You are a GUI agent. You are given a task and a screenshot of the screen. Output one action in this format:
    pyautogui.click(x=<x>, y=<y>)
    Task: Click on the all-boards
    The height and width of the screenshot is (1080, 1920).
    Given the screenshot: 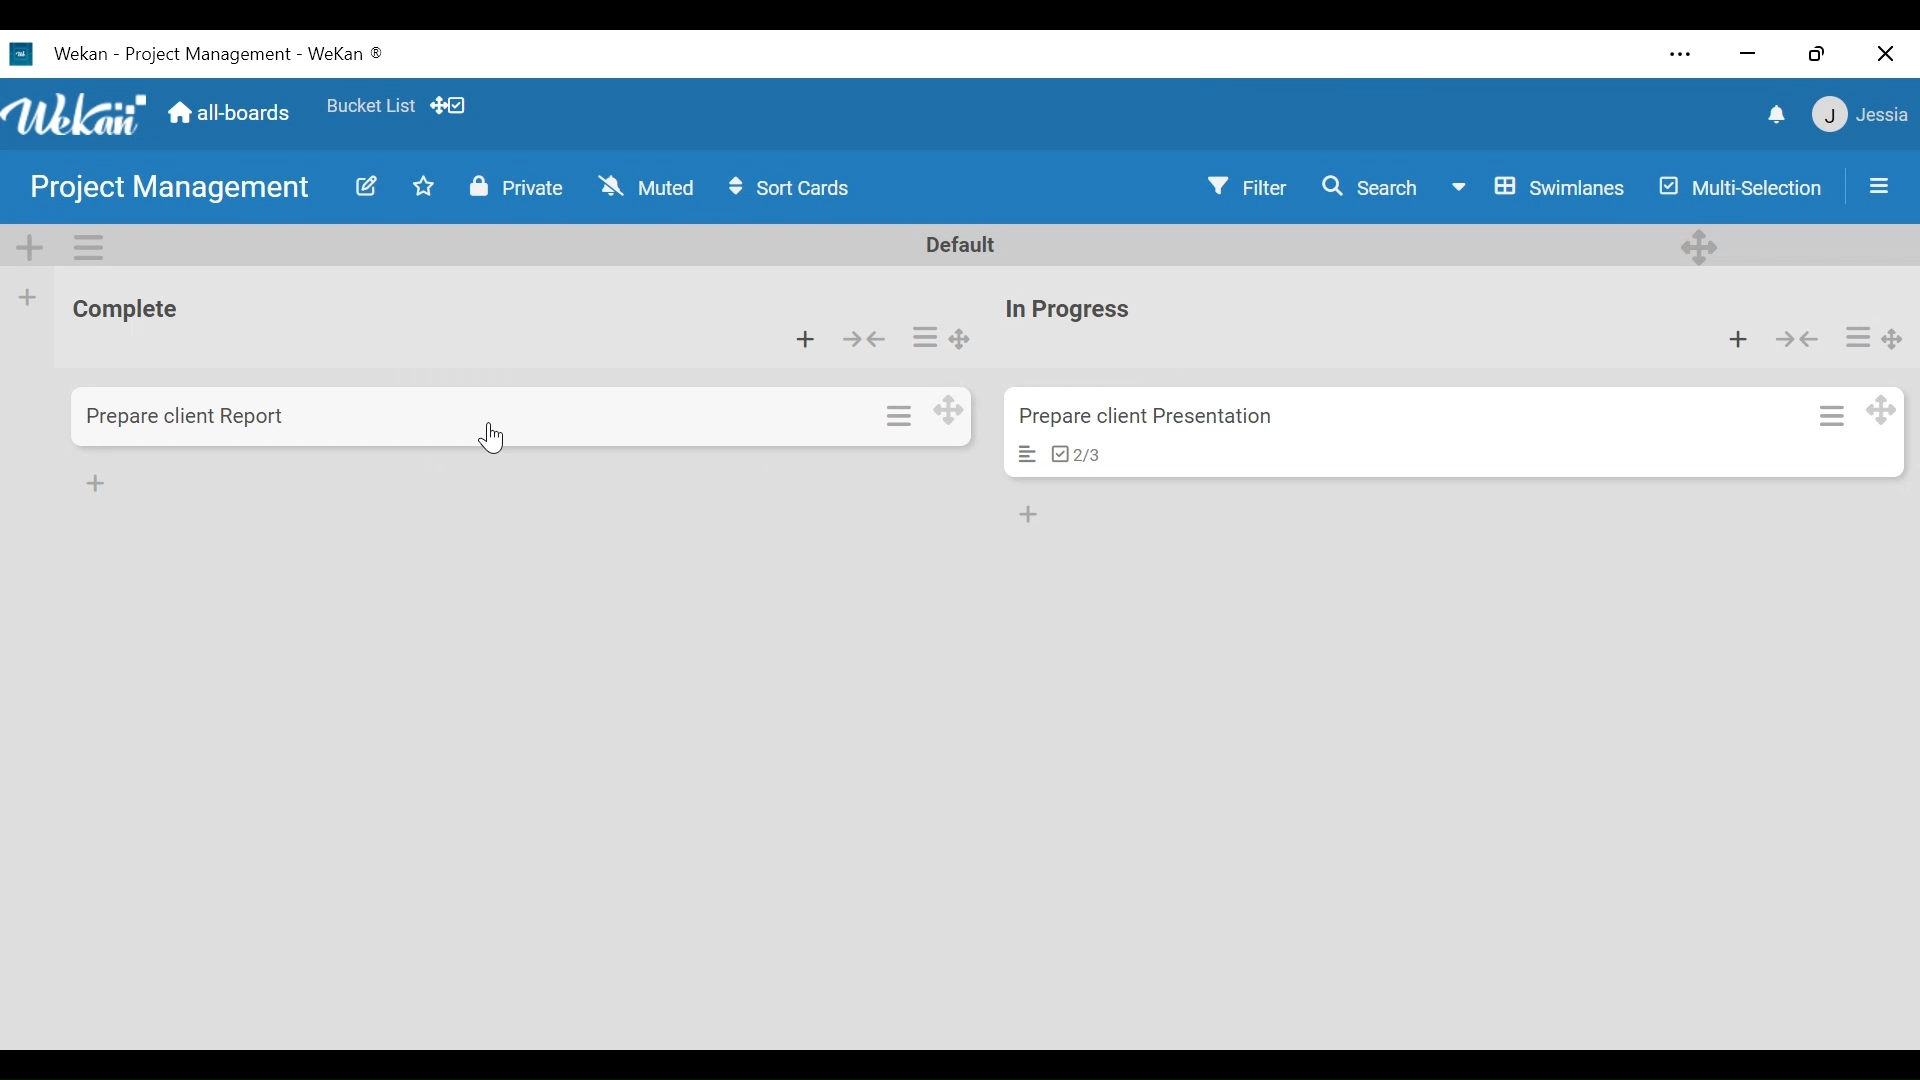 What is the action you would take?
    pyautogui.click(x=226, y=112)
    